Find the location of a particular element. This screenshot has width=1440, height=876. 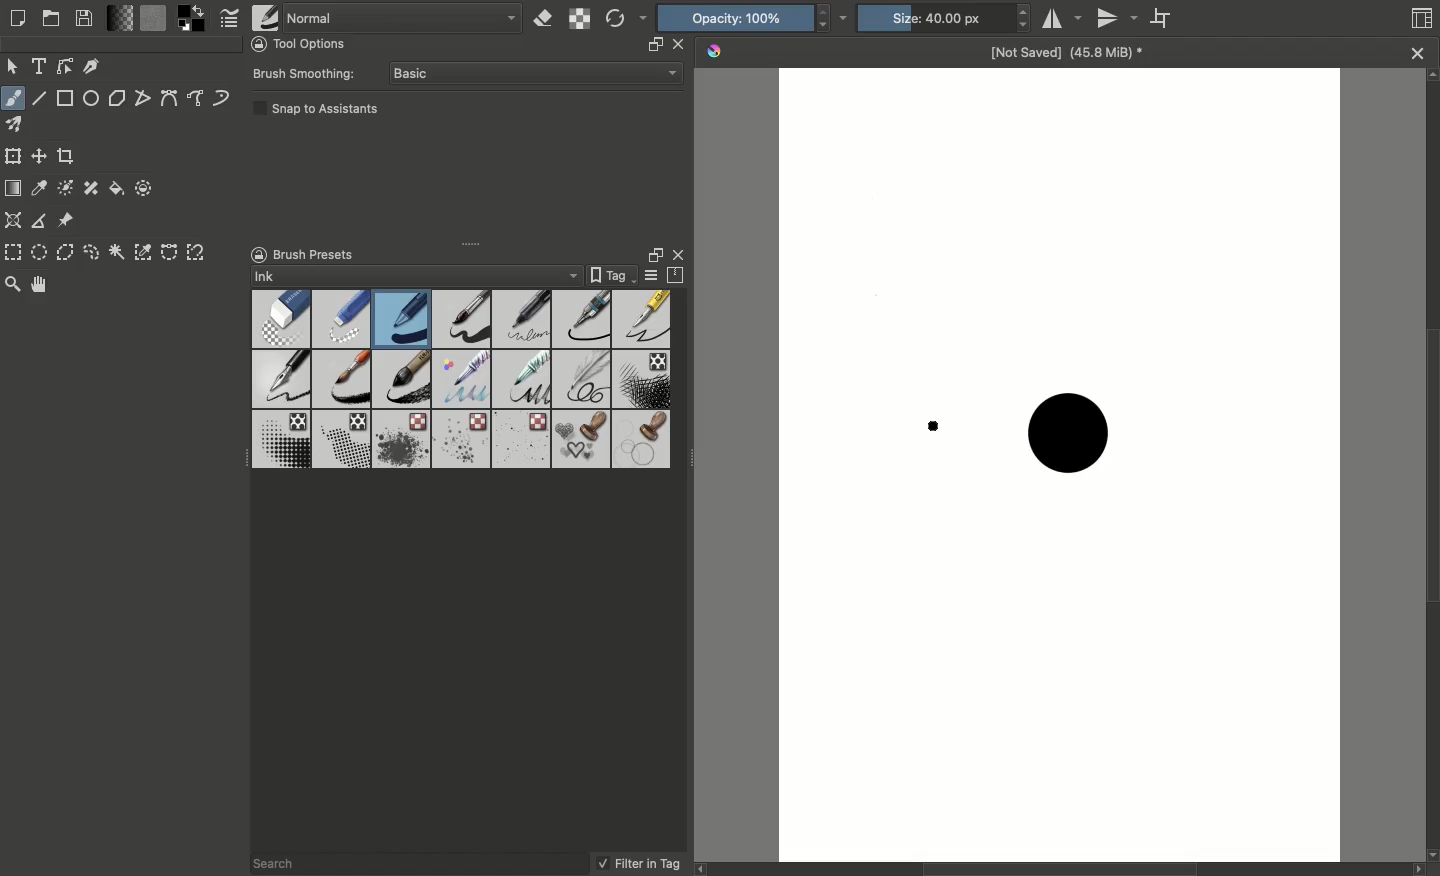

Multibrush tool is located at coordinates (21, 128).